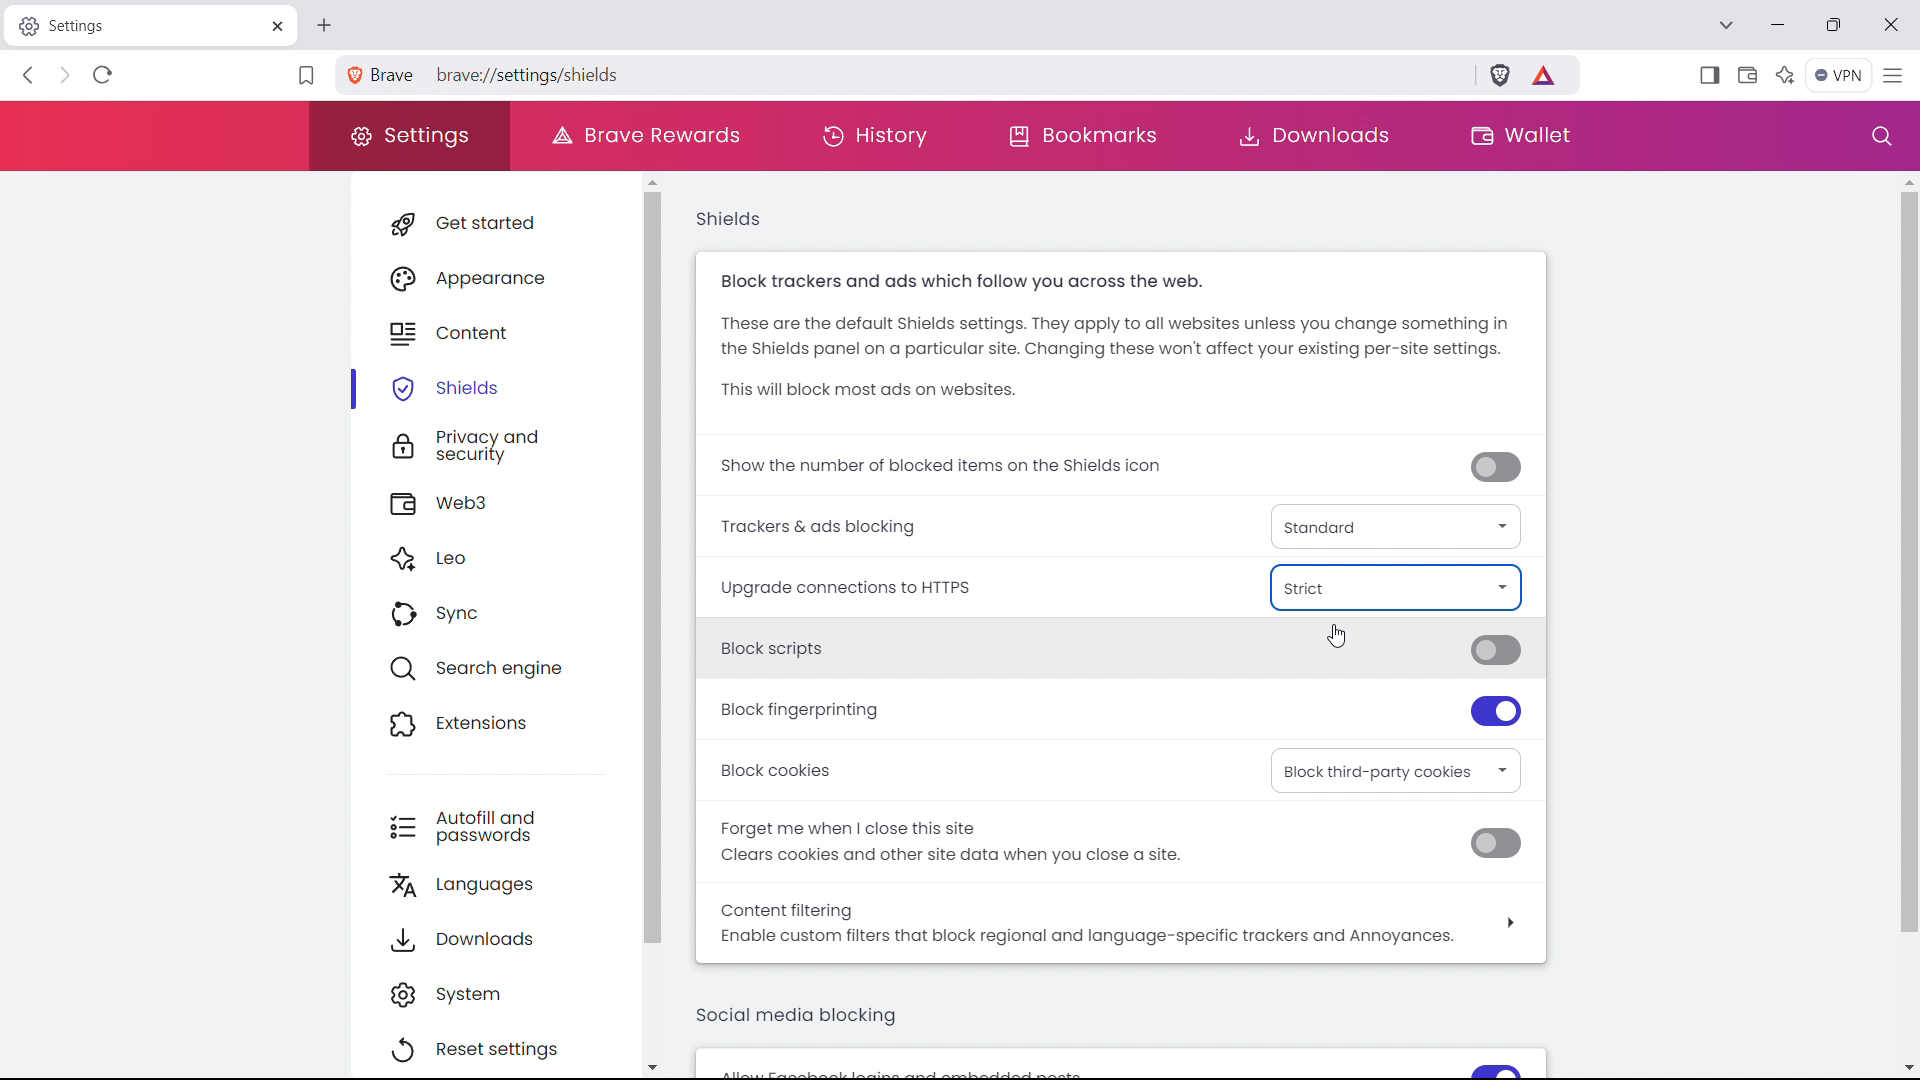 The height and width of the screenshot is (1080, 1920). What do you see at coordinates (654, 181) in the screenshot?
I see `scroll up` at bounding box center [654, 181].